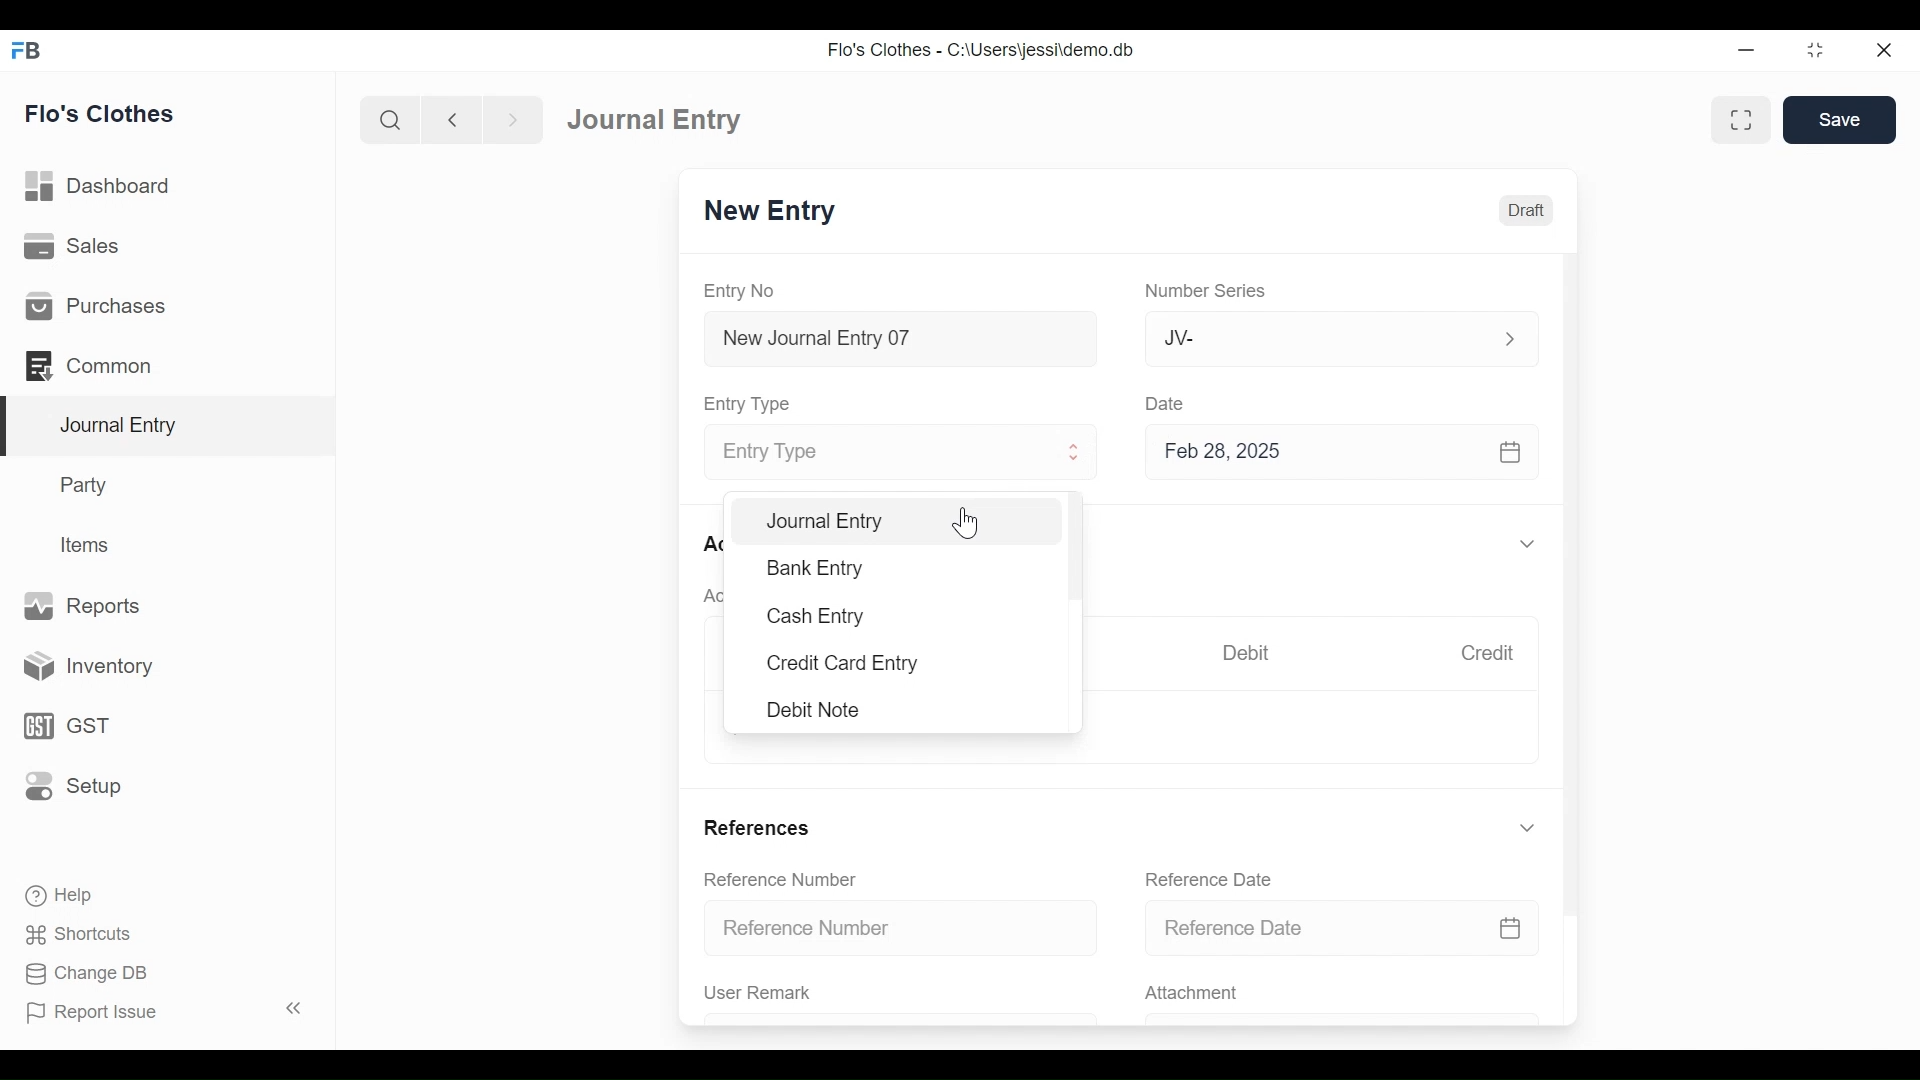  I want to click on Journal Entry, so click(908, 523).